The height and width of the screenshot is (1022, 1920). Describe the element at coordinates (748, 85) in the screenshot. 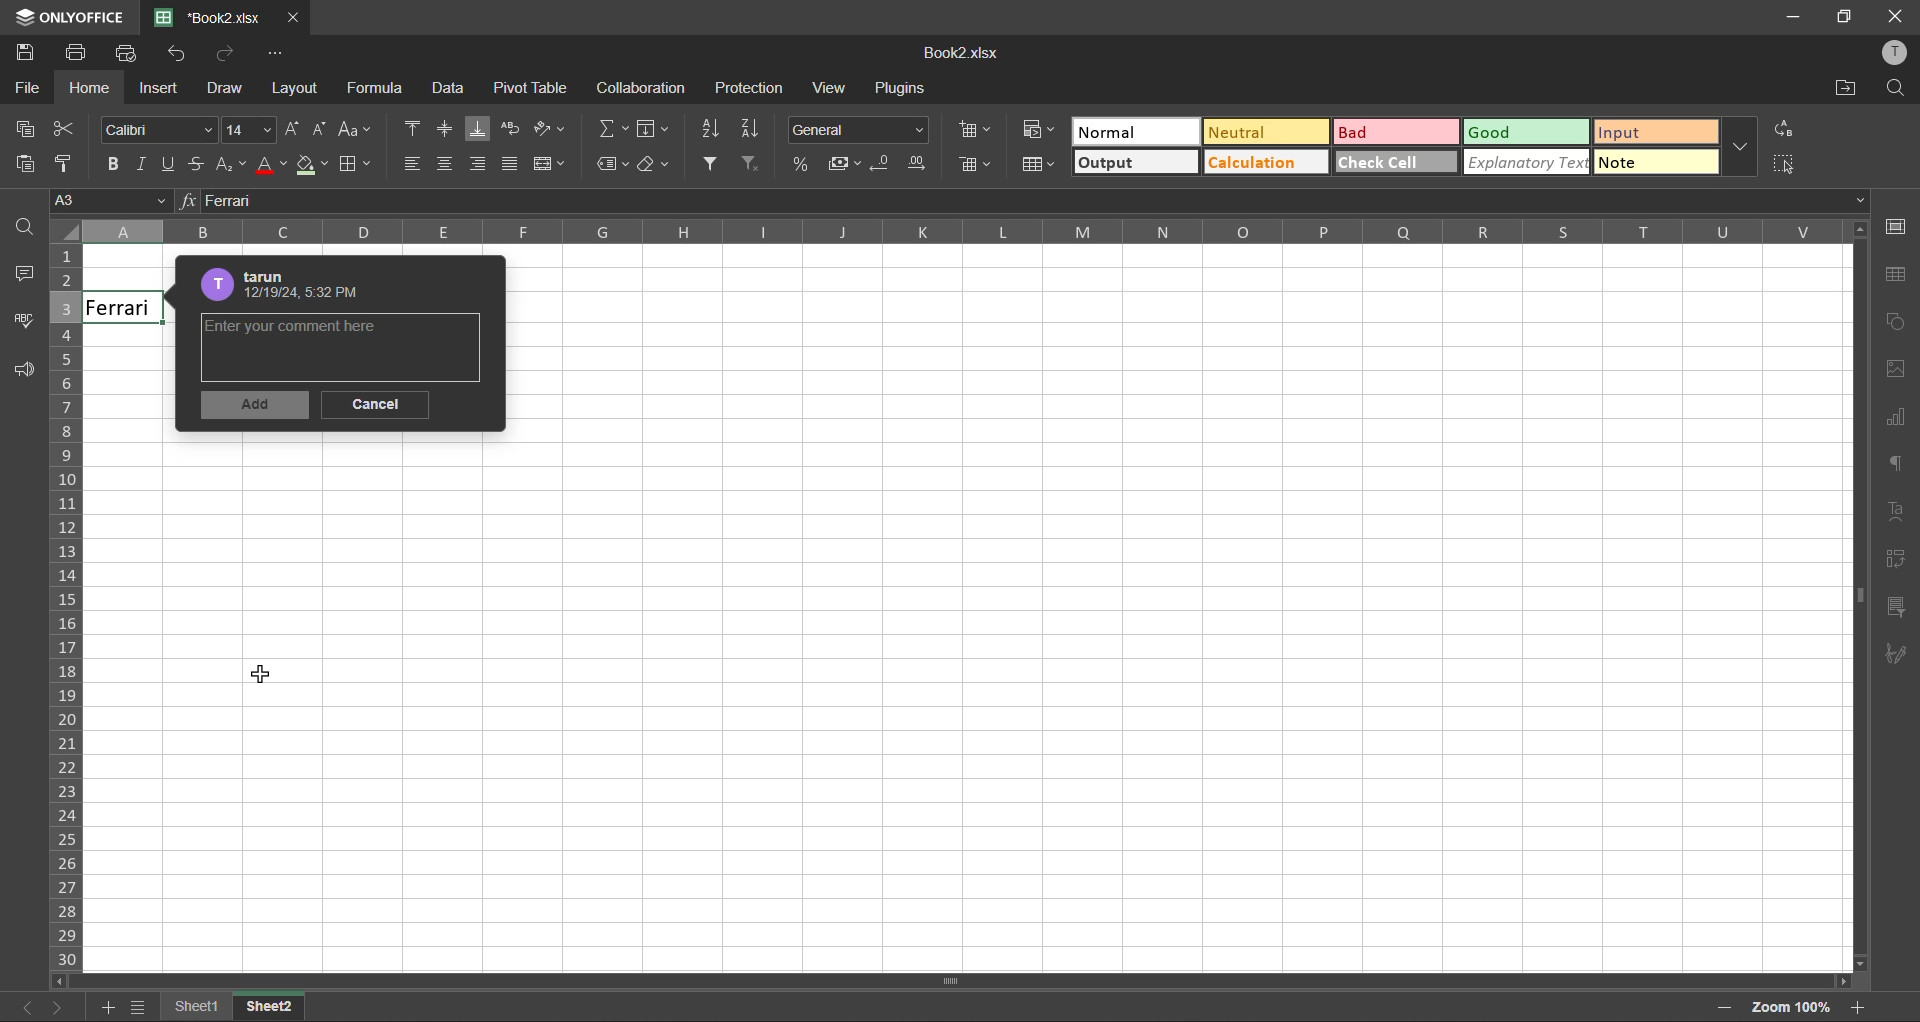

I see `protection` at that location.